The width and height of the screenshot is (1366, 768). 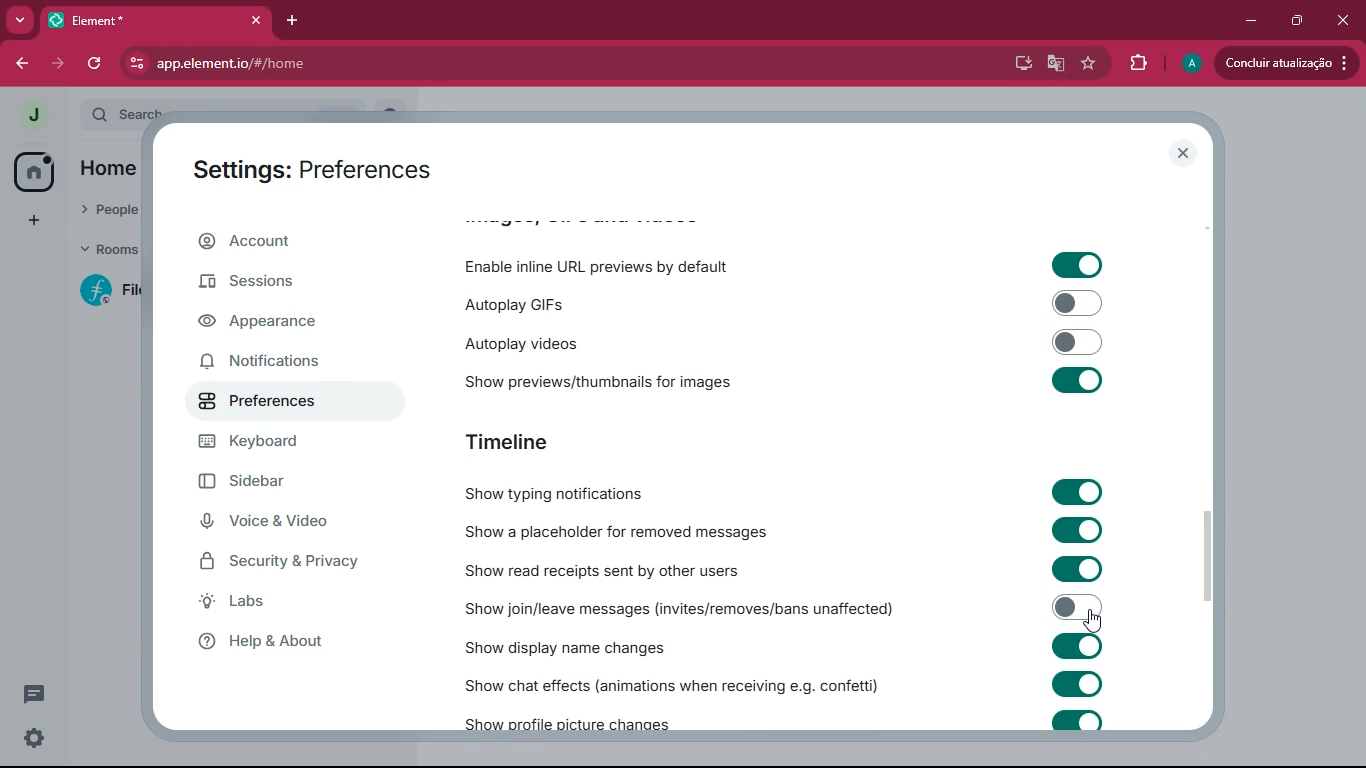 I want to click on minimize, so click(x=1252, y=20).